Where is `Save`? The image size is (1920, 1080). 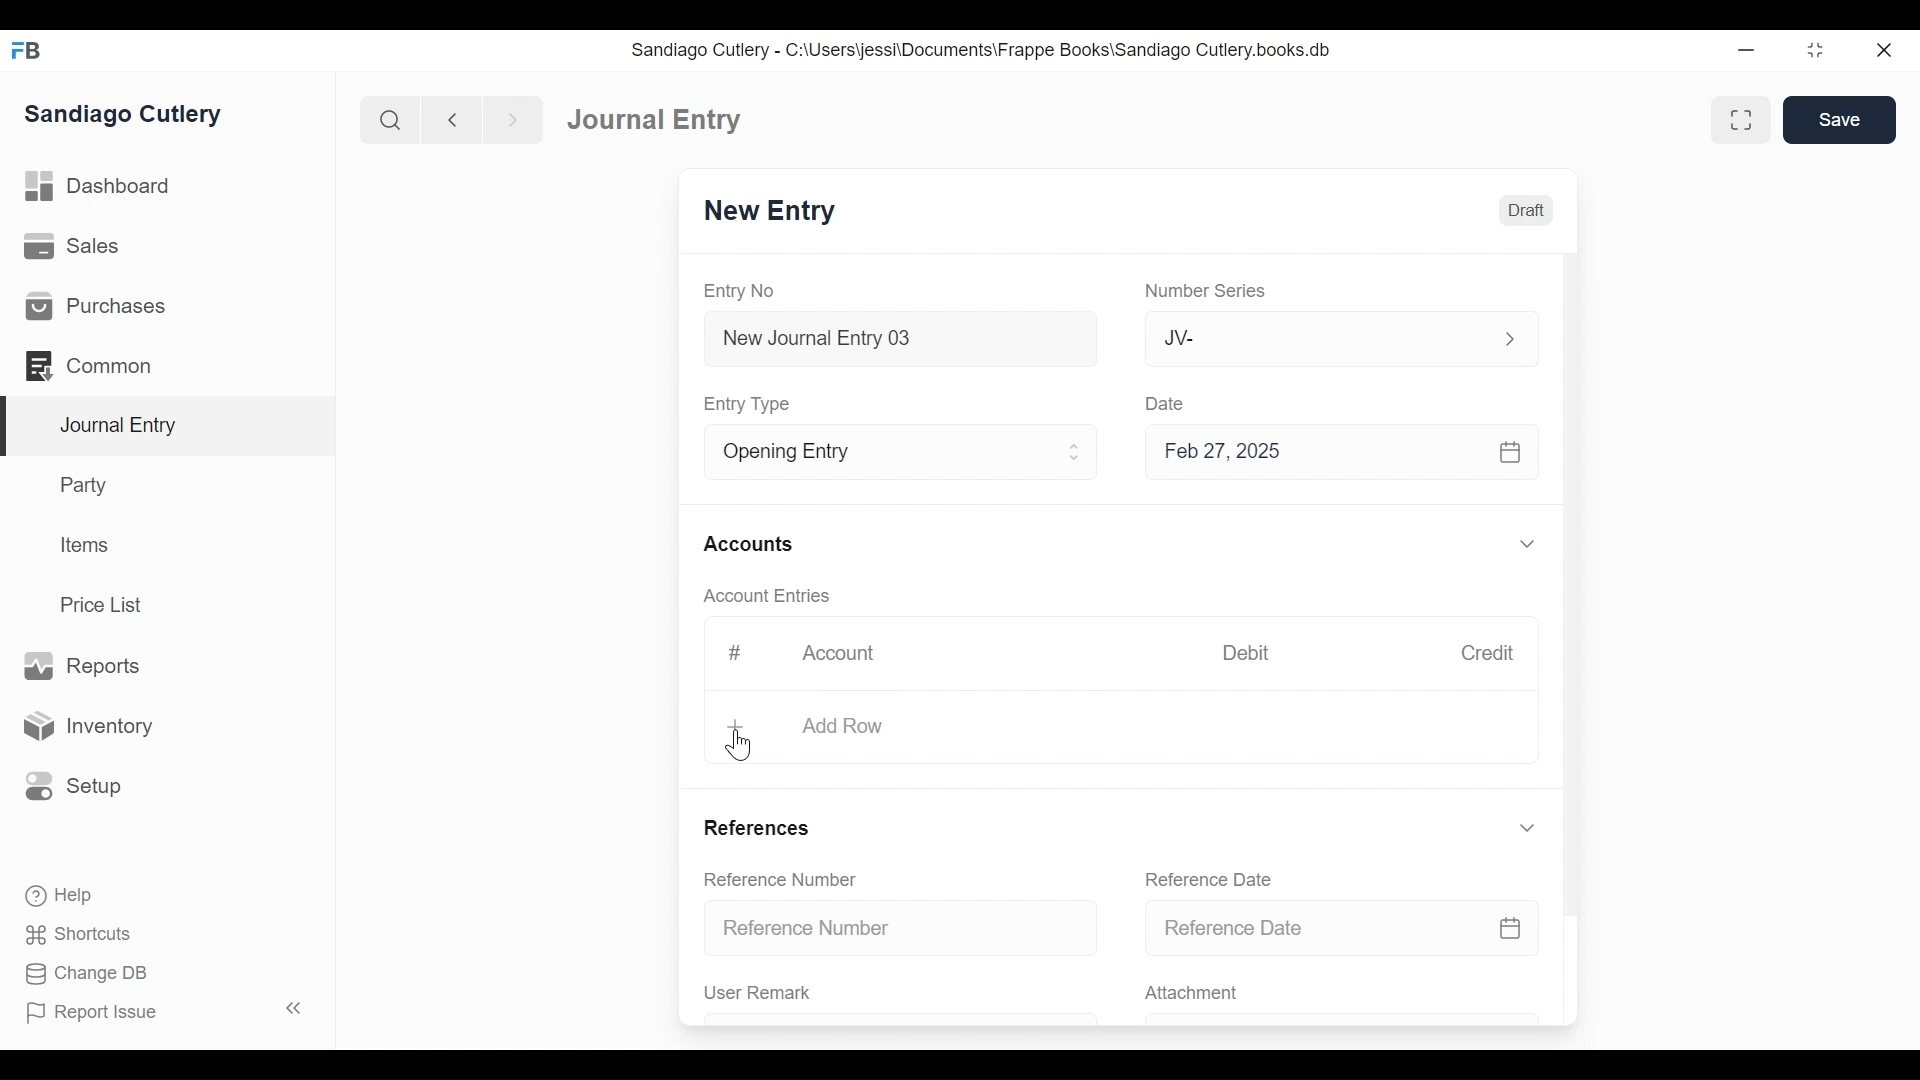
Save is located at coordinates (1842, 120).